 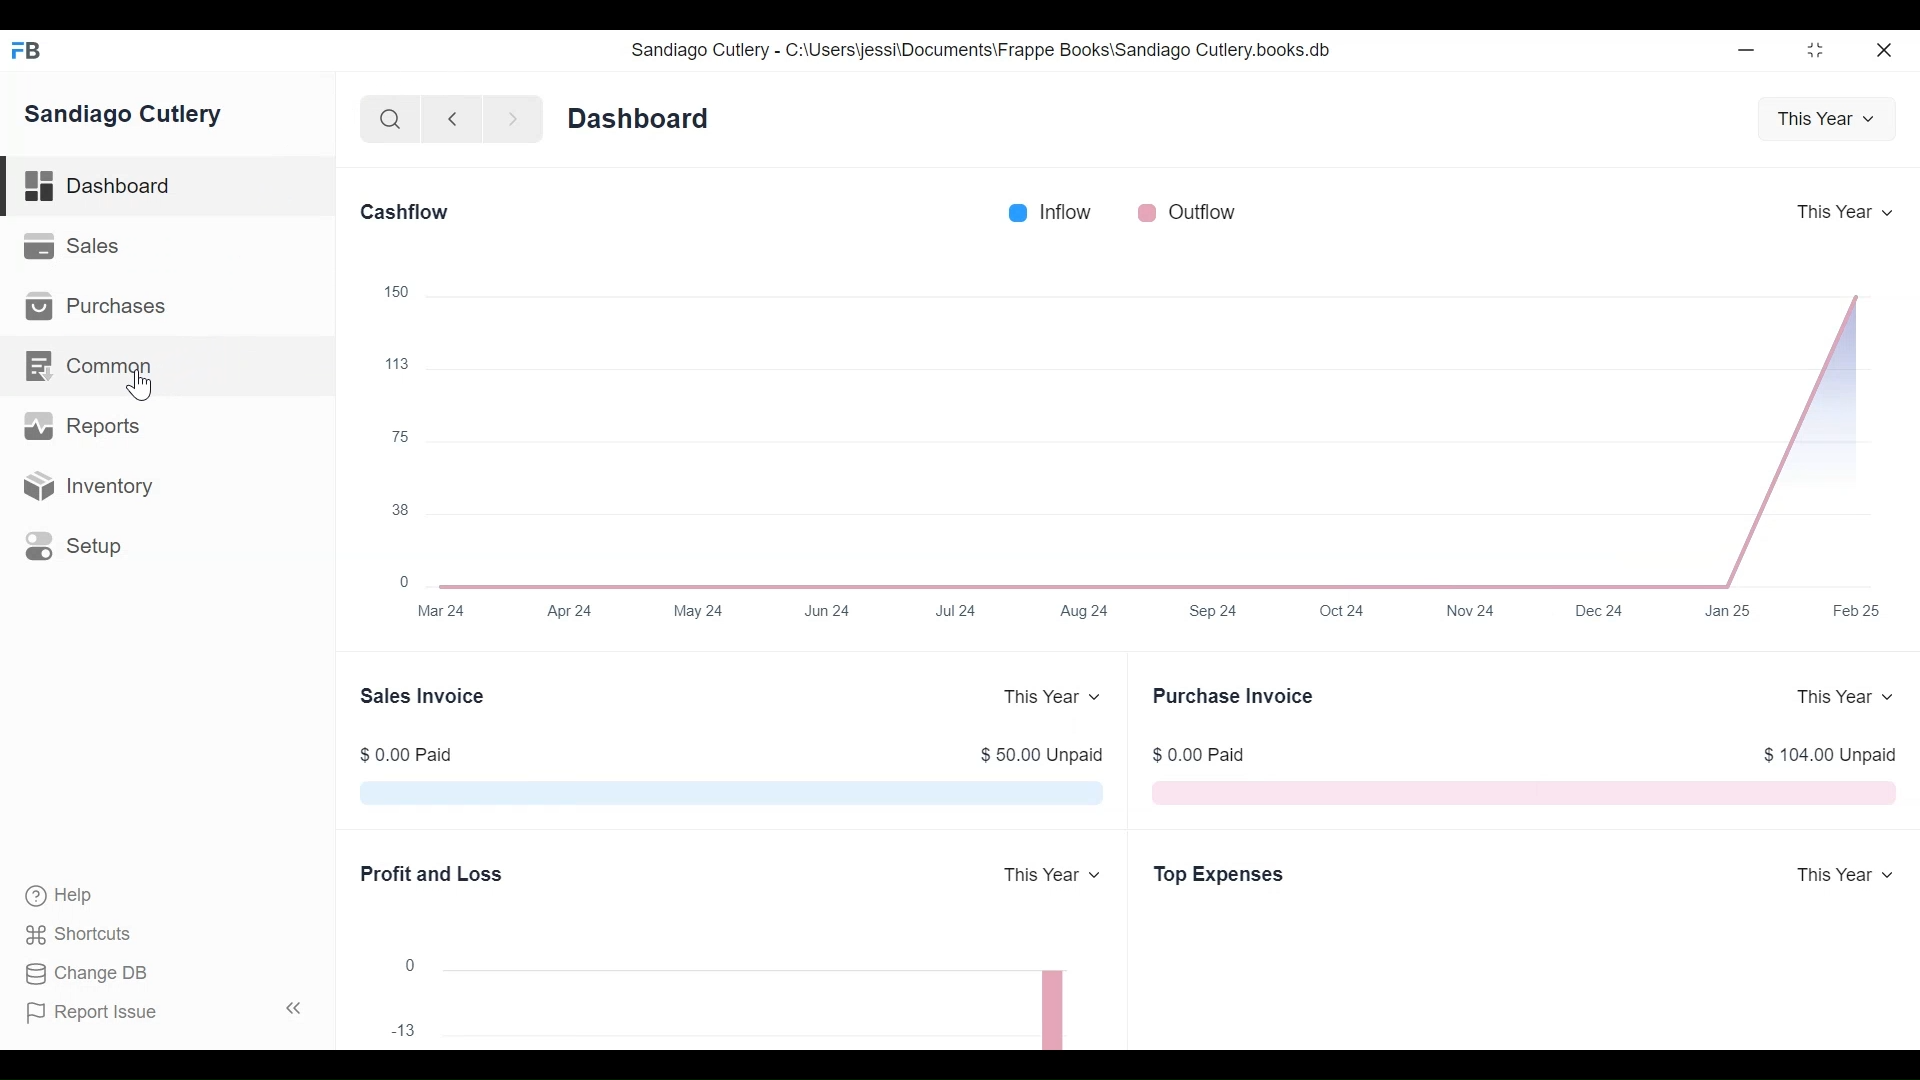 What do you see at coordinates (141, 381) in the screenshot?
I see `Cursor` at bounding box center [141, 381].